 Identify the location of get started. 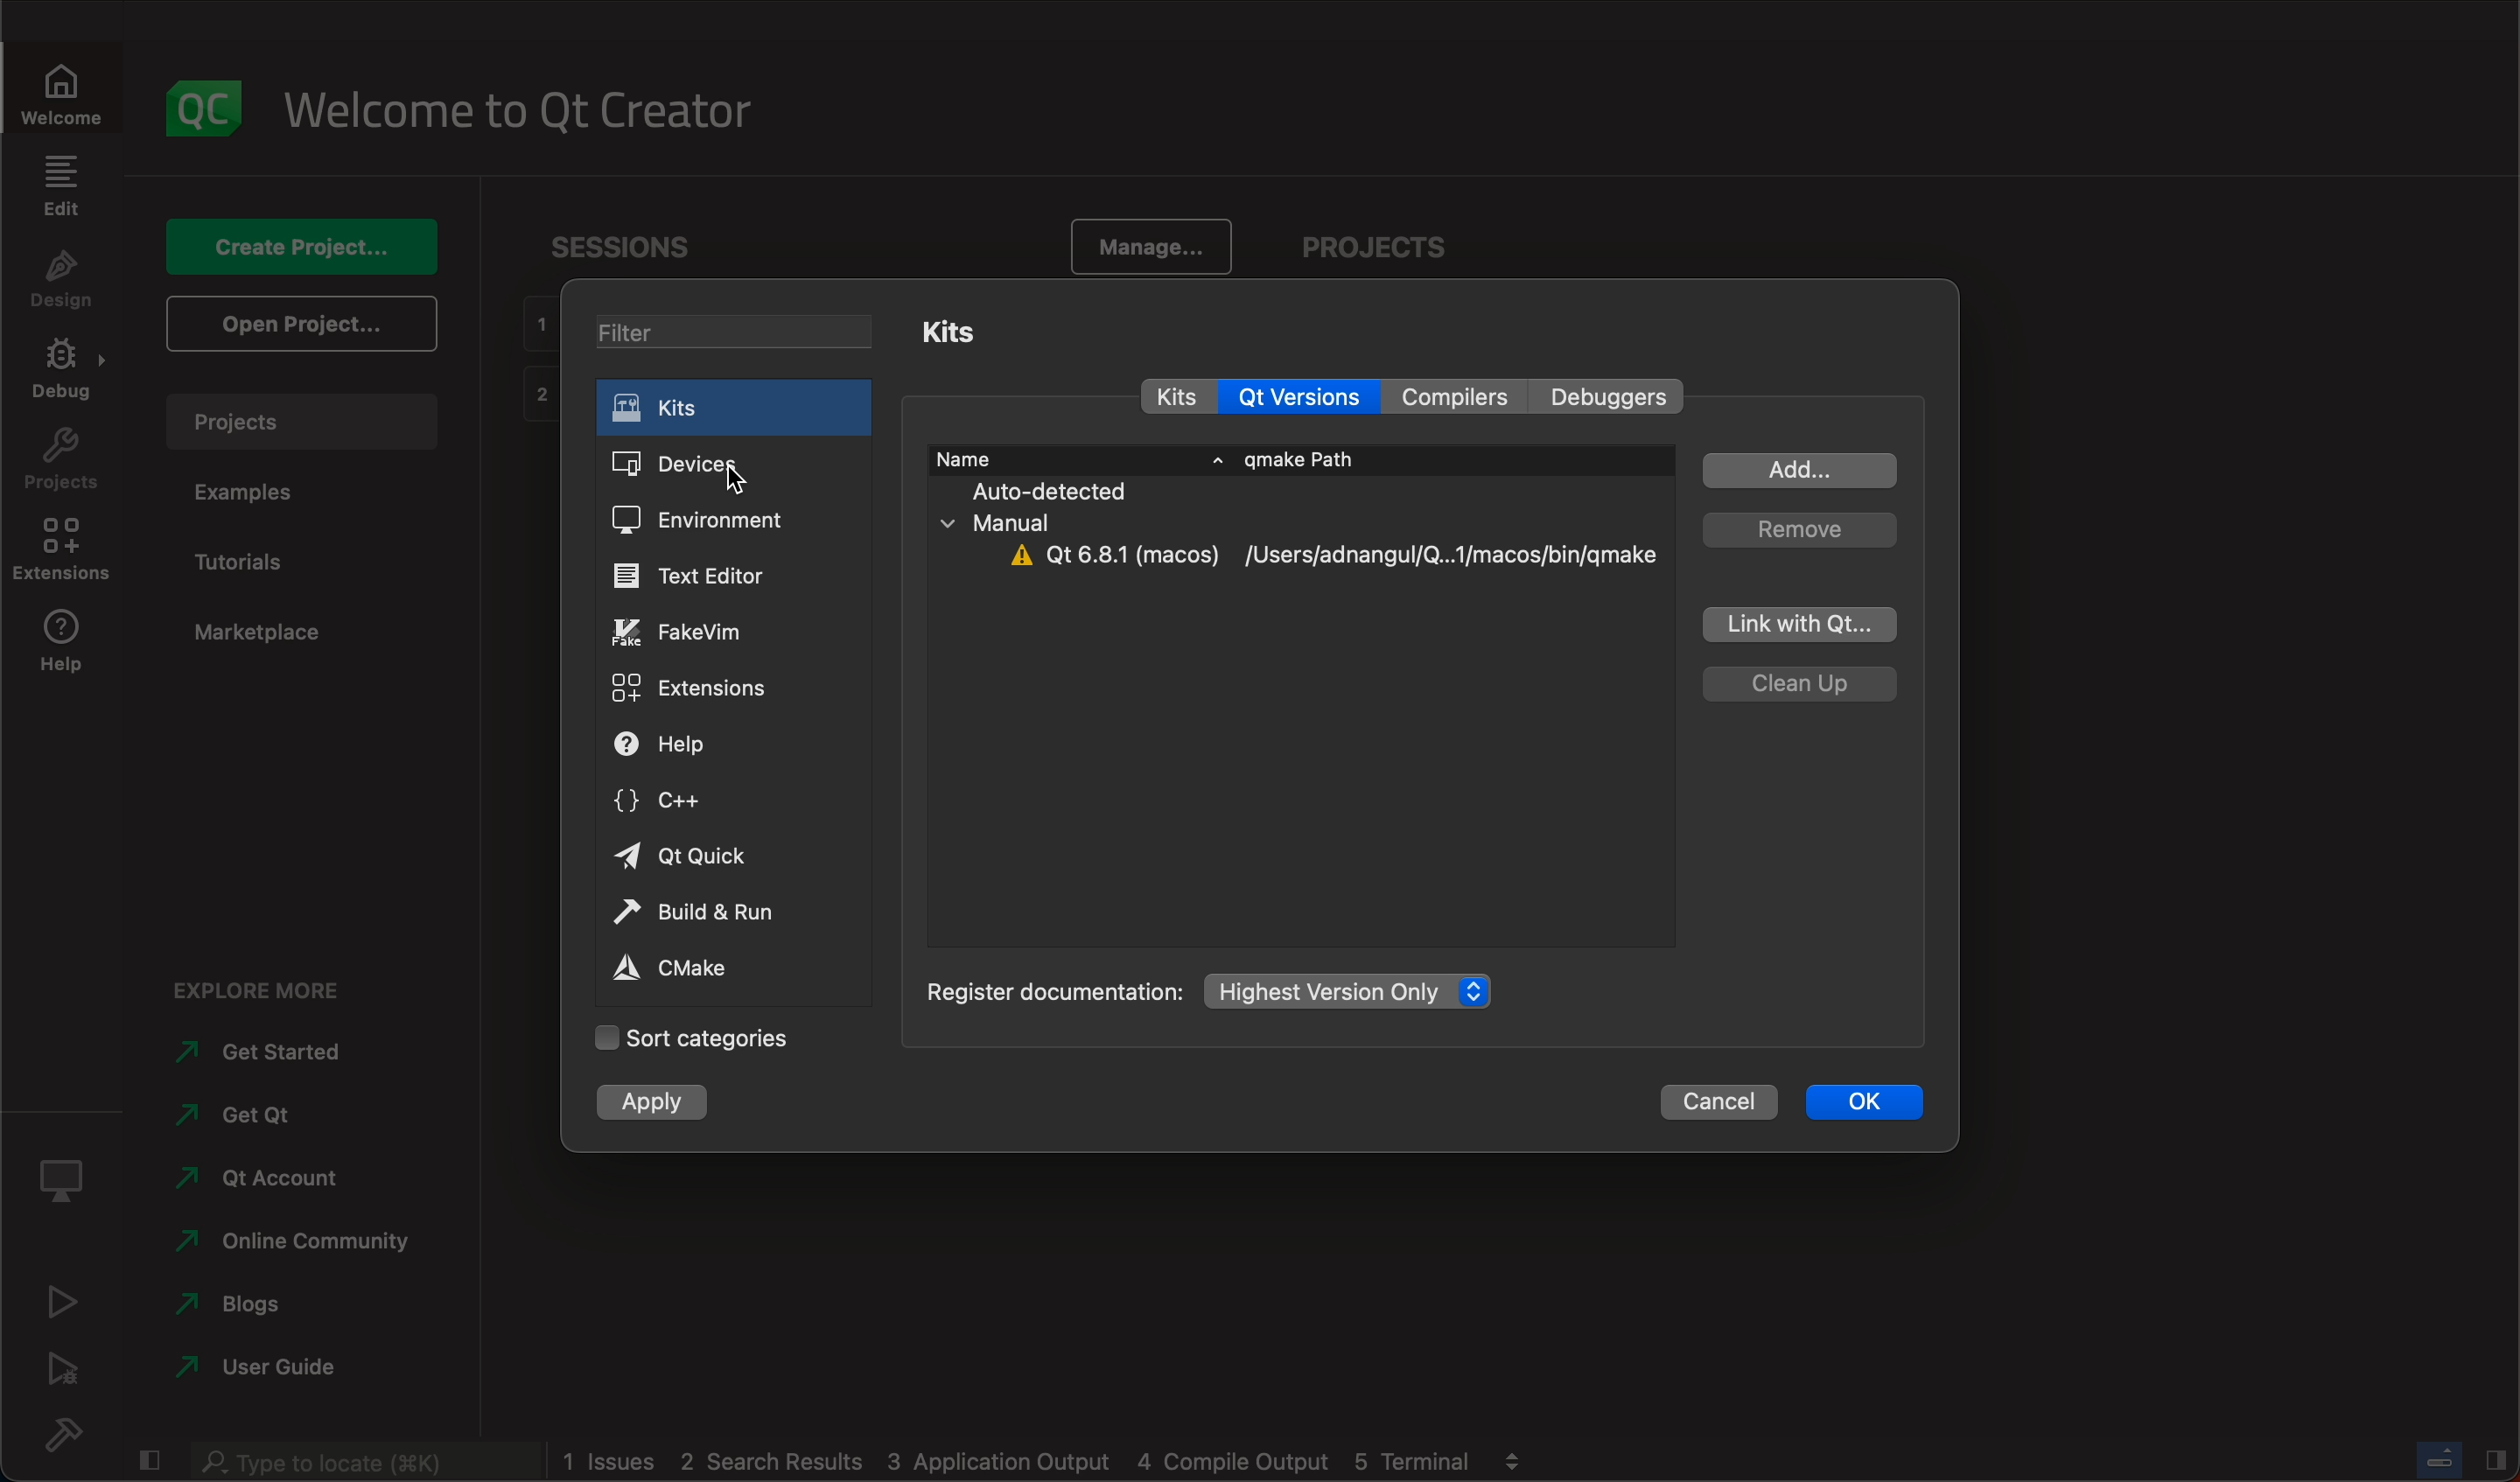
(287, 1053).